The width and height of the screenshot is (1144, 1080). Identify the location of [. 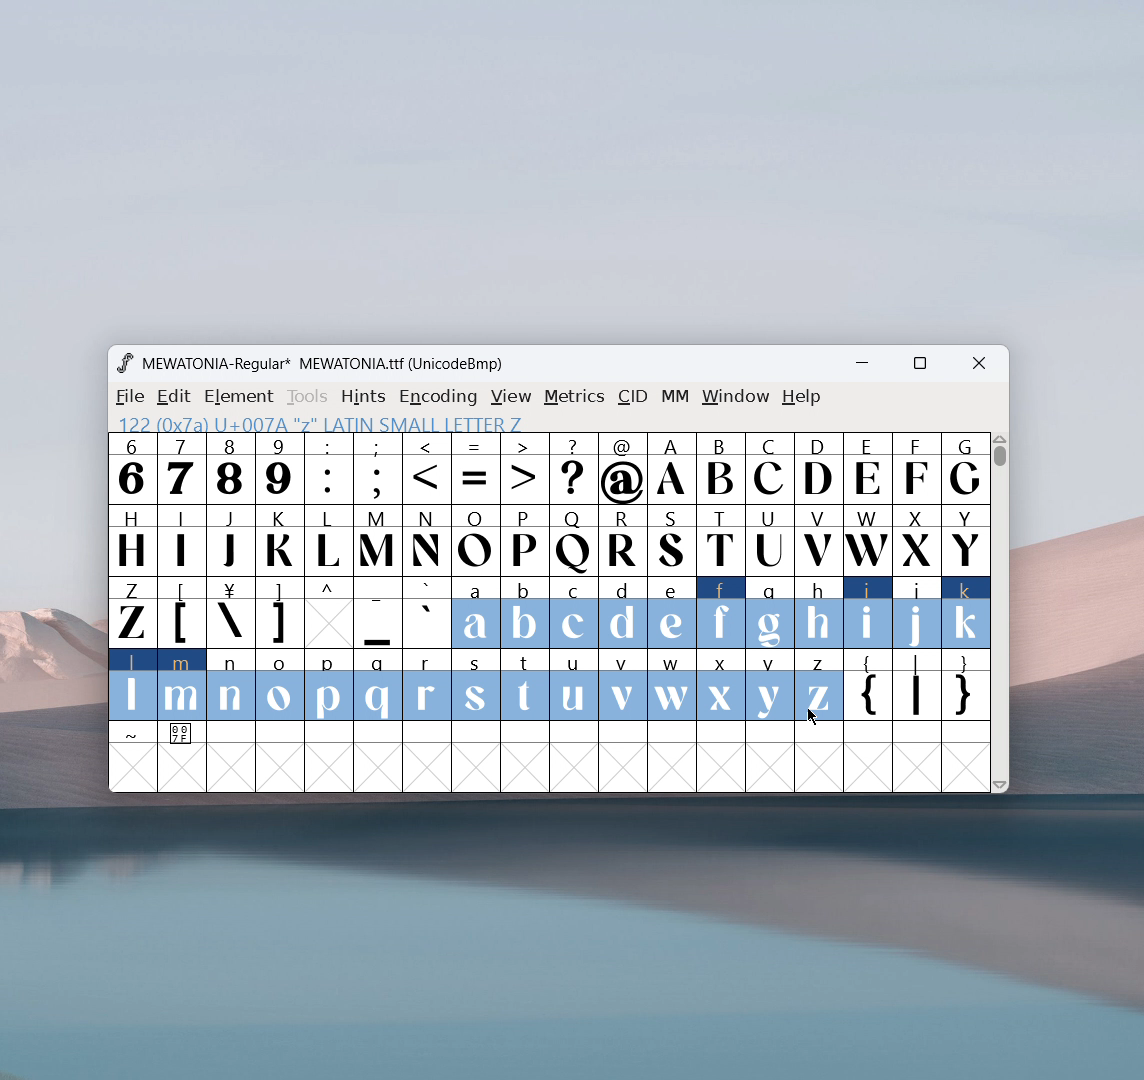
(182, 613).